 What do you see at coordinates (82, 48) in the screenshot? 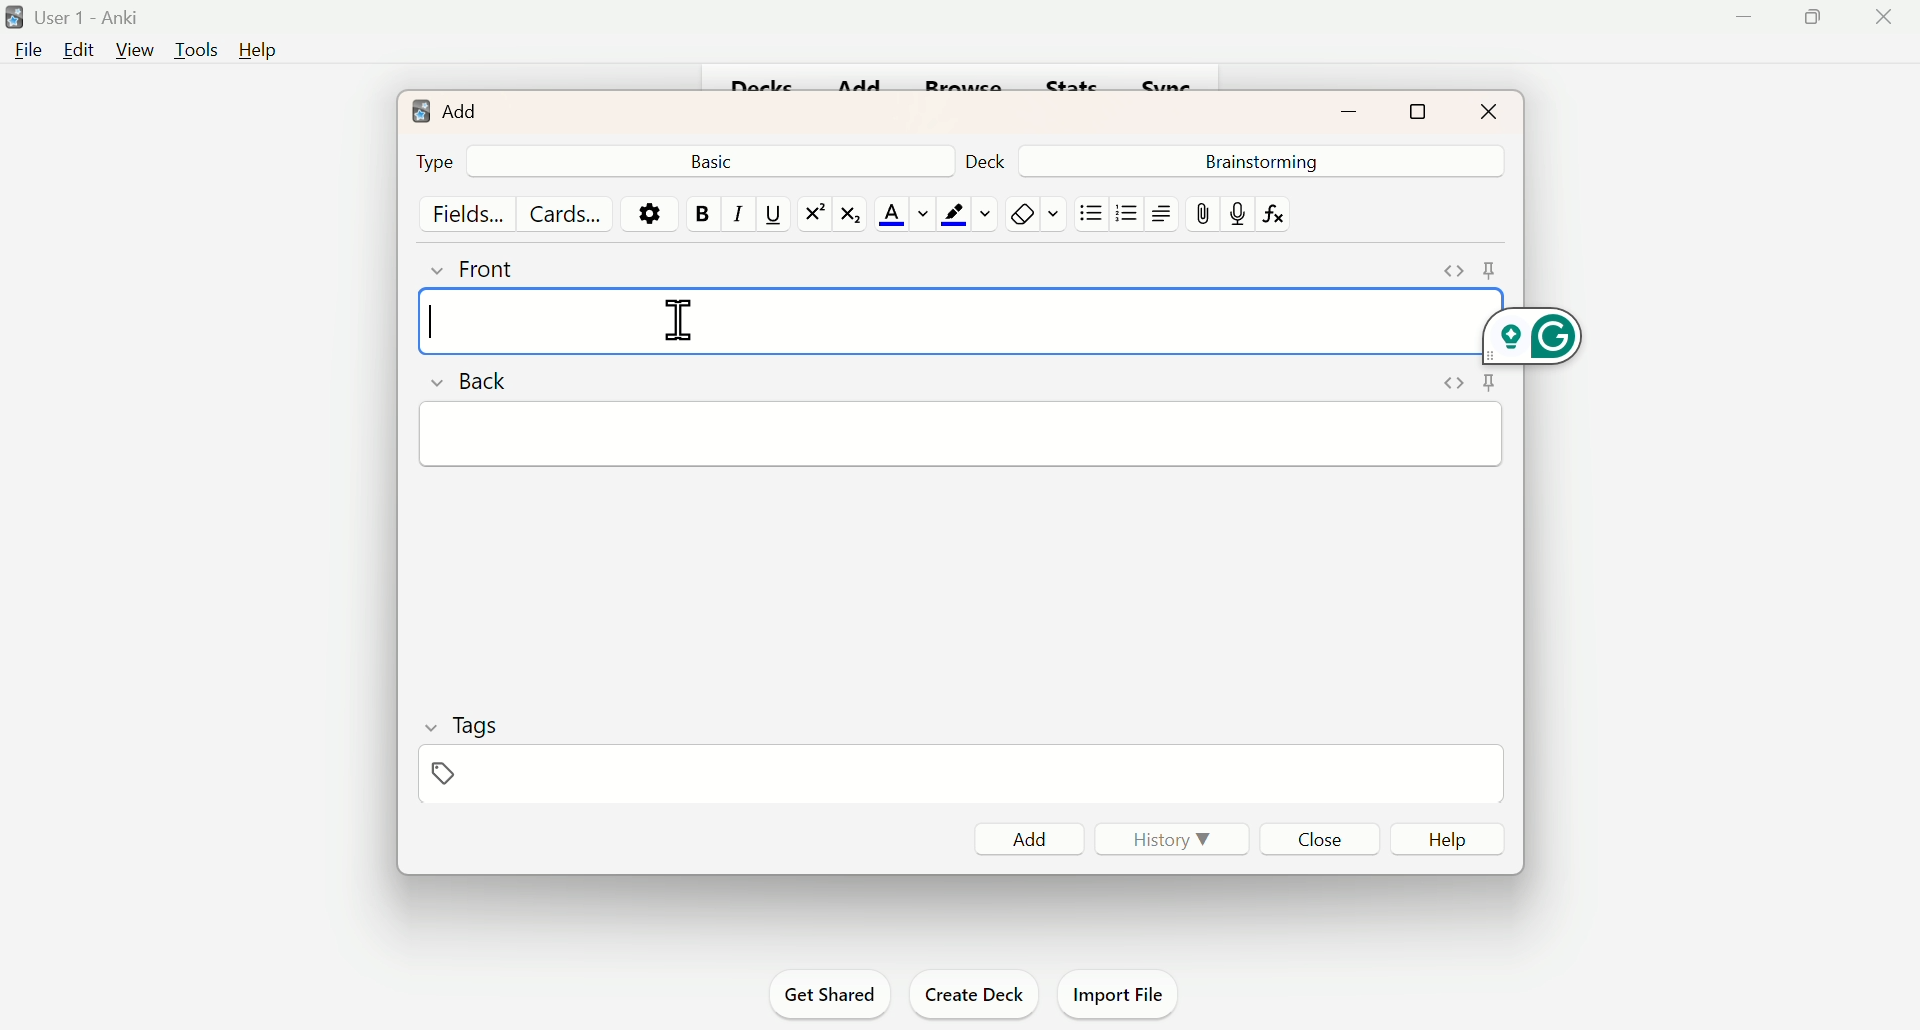
I see `` at bounding box center [82, 48].